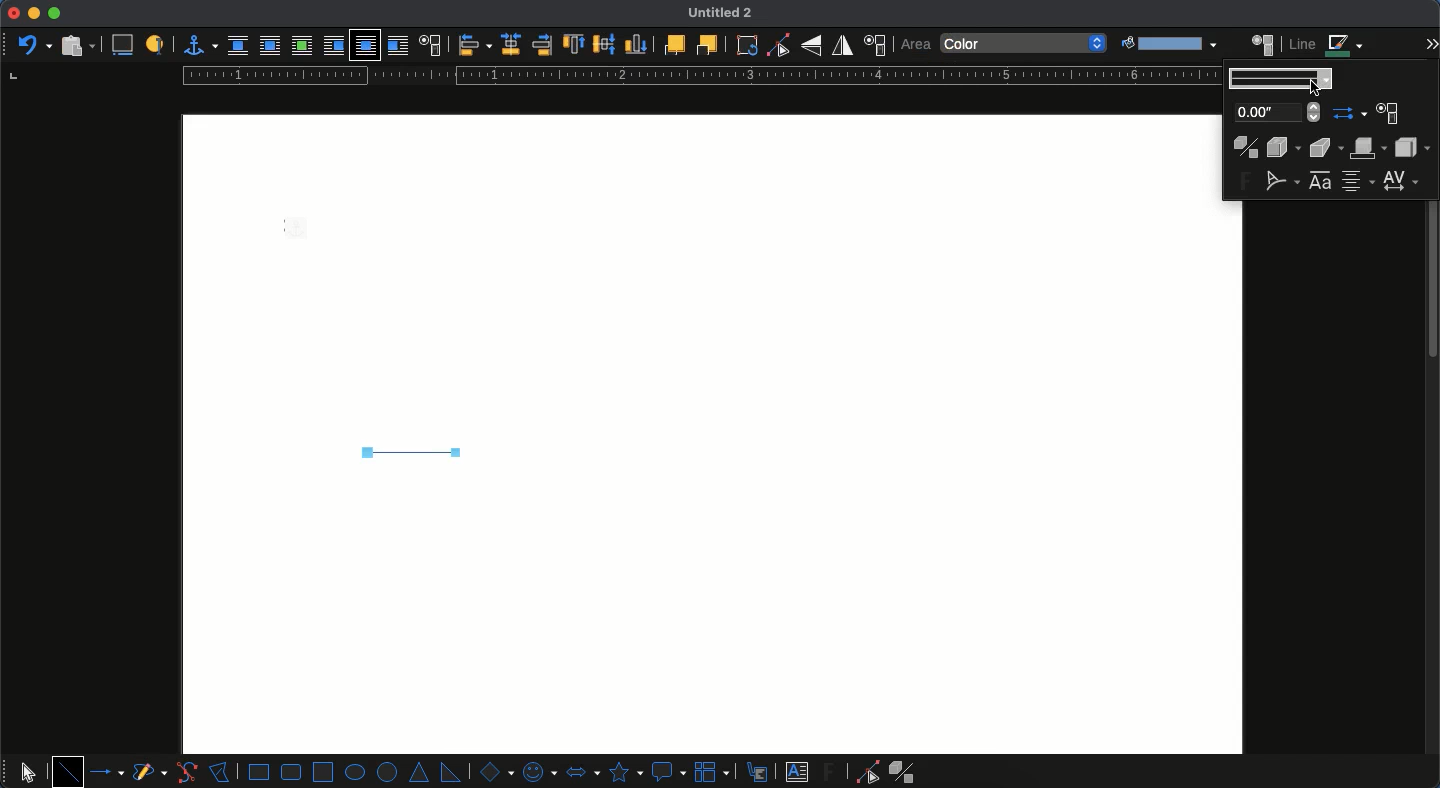  I want to click on right triangle, so click(450, 771).